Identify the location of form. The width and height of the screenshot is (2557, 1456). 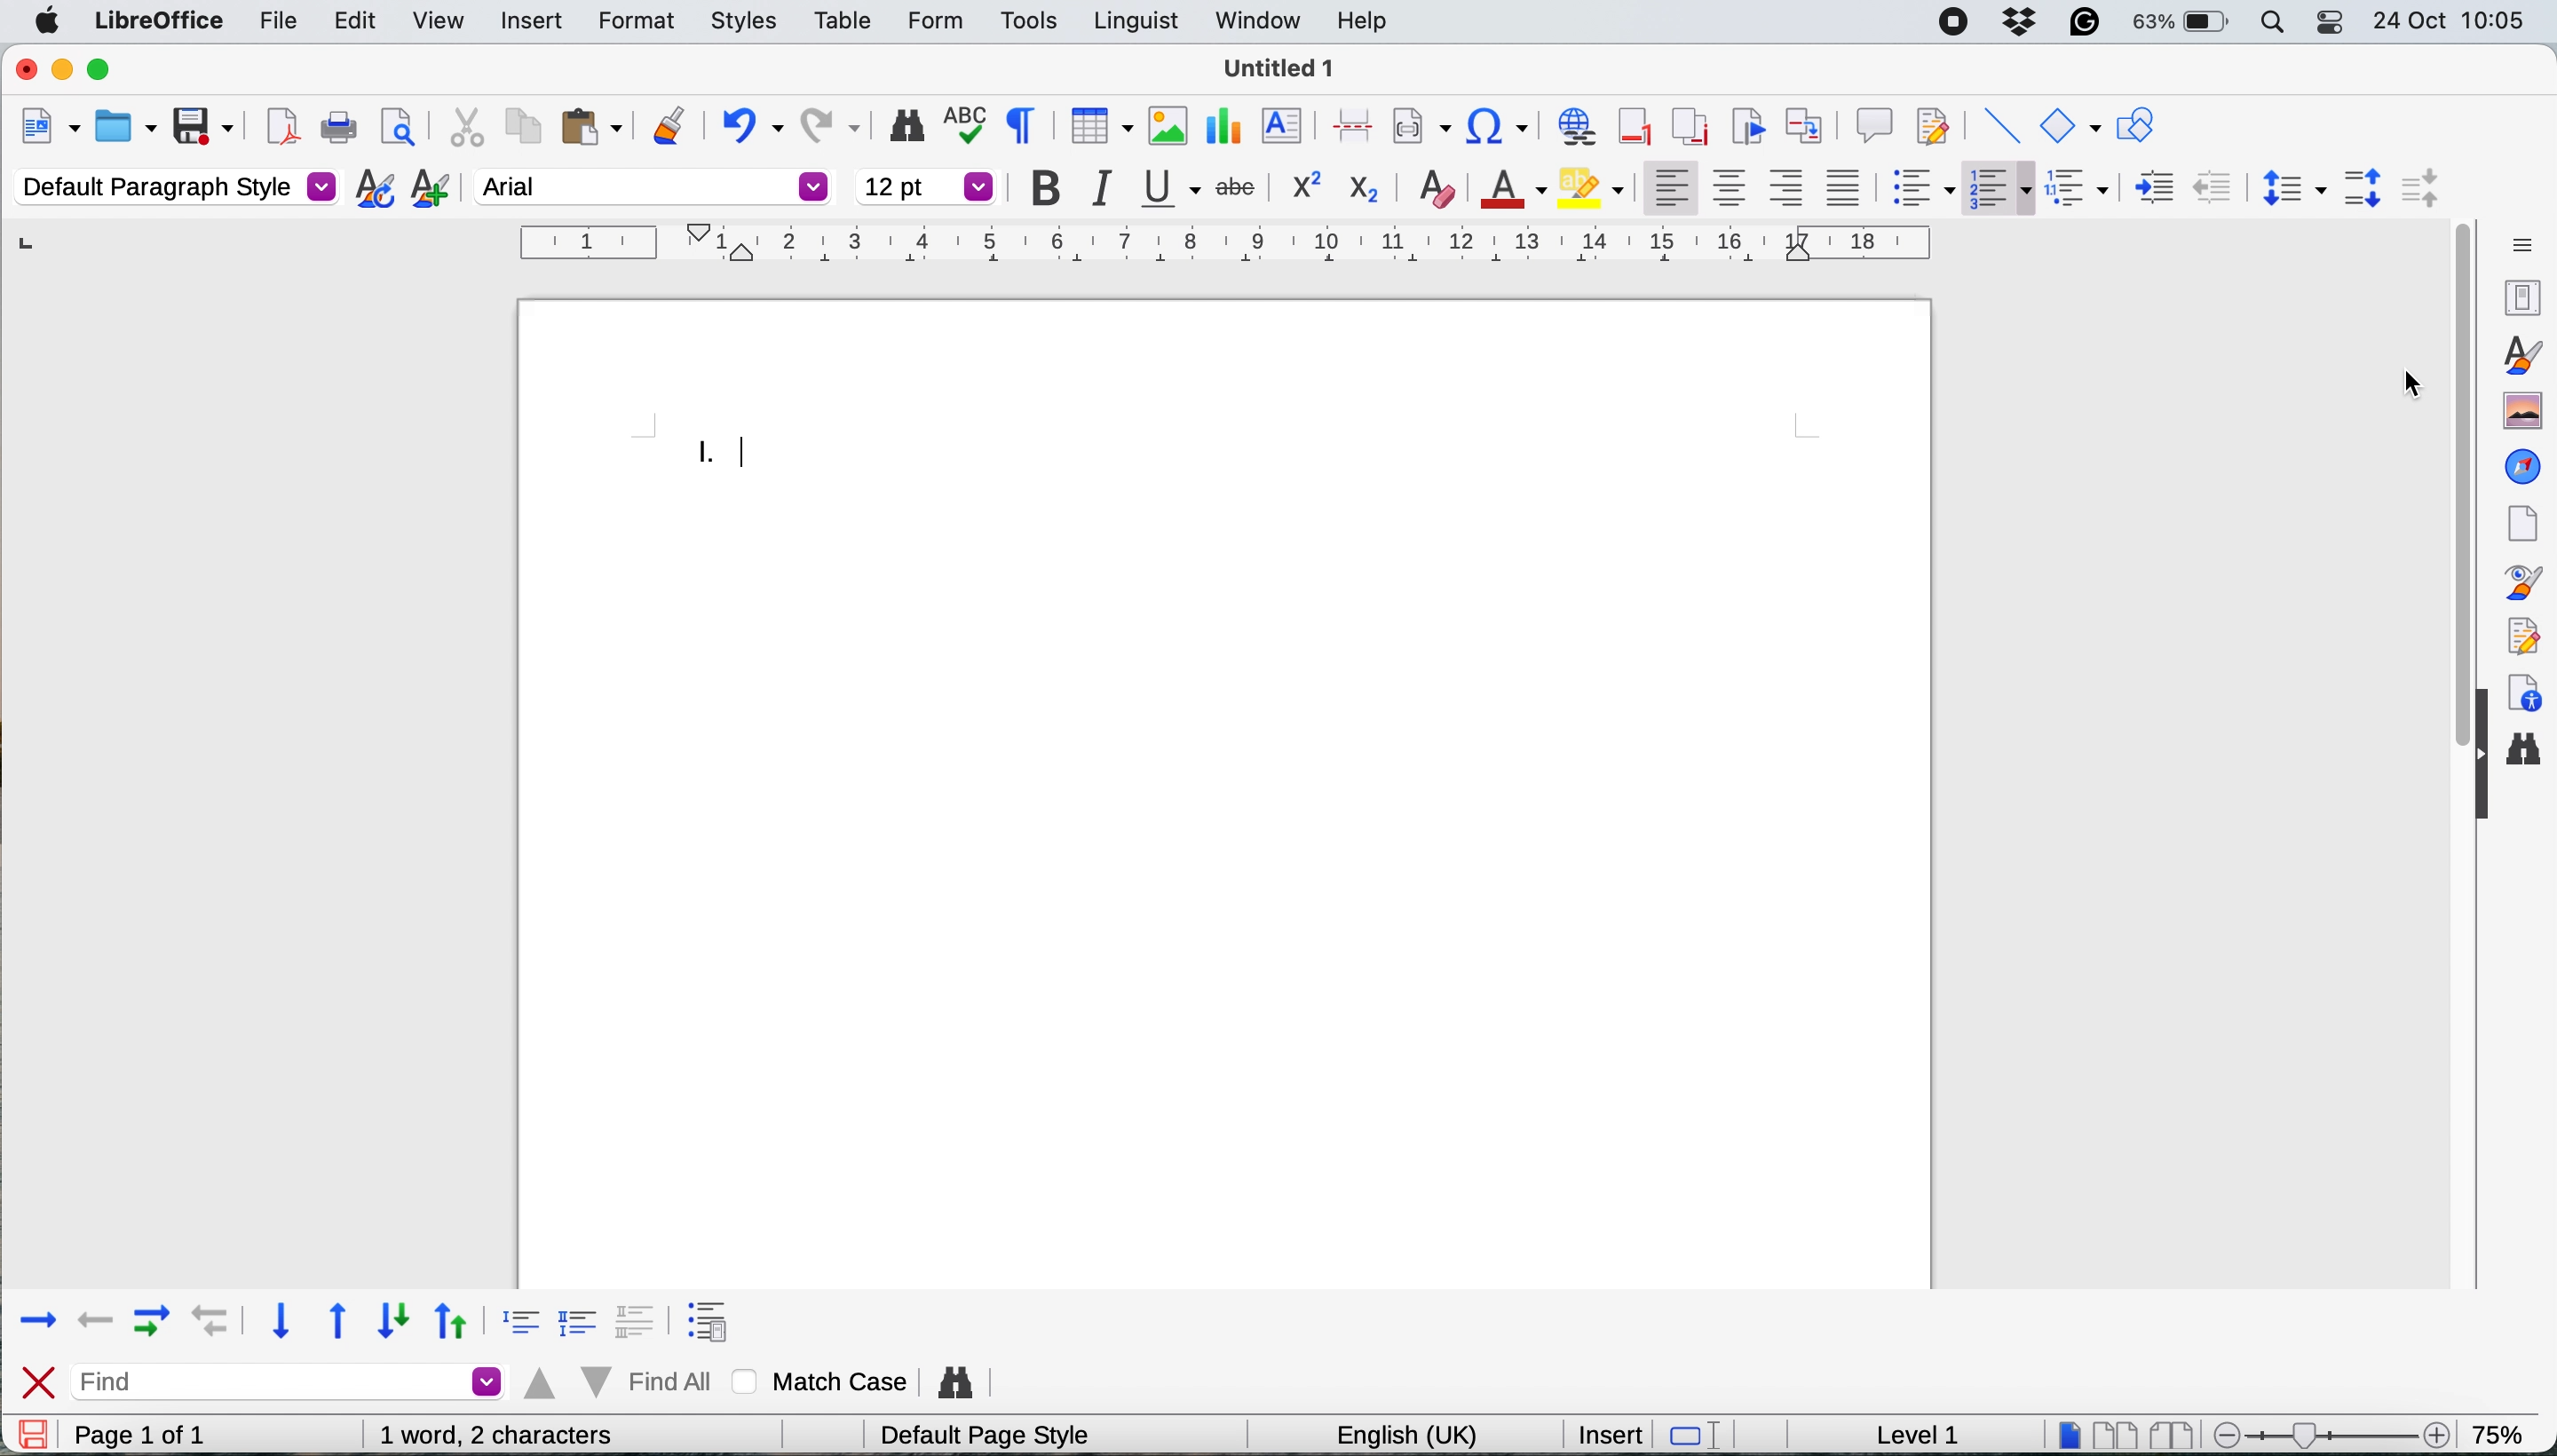
(929, 22).